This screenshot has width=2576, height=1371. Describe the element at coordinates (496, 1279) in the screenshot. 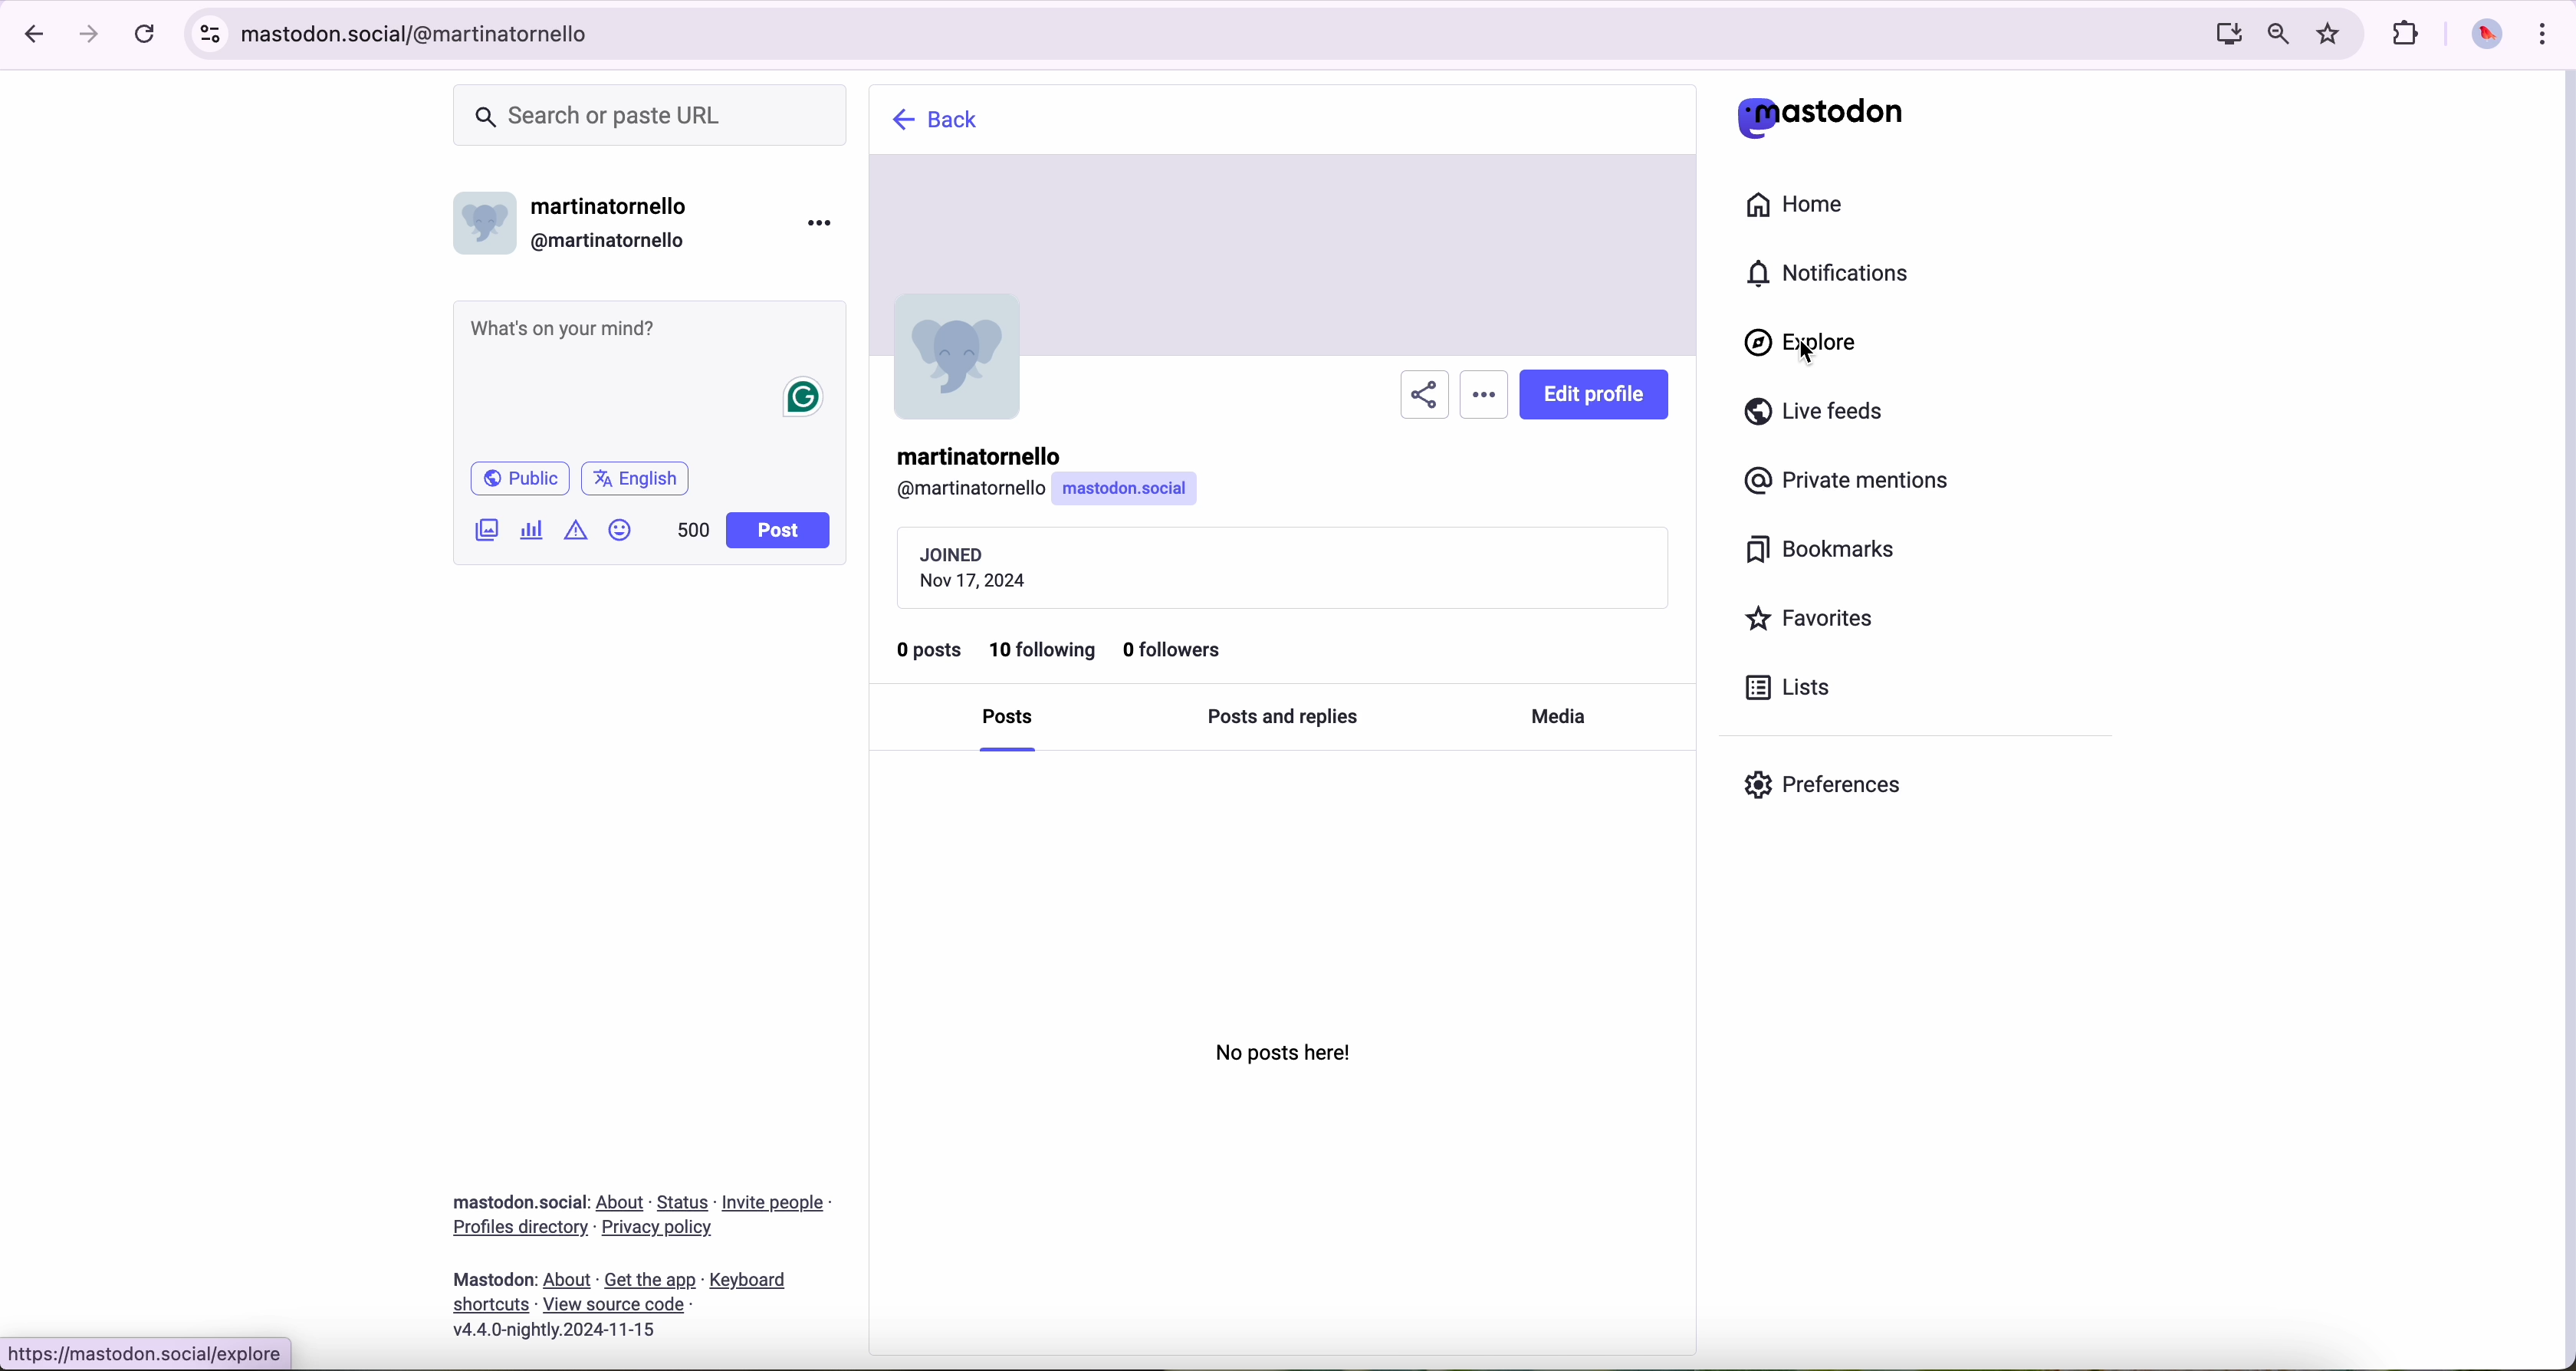

I see `mastodon` at that location.